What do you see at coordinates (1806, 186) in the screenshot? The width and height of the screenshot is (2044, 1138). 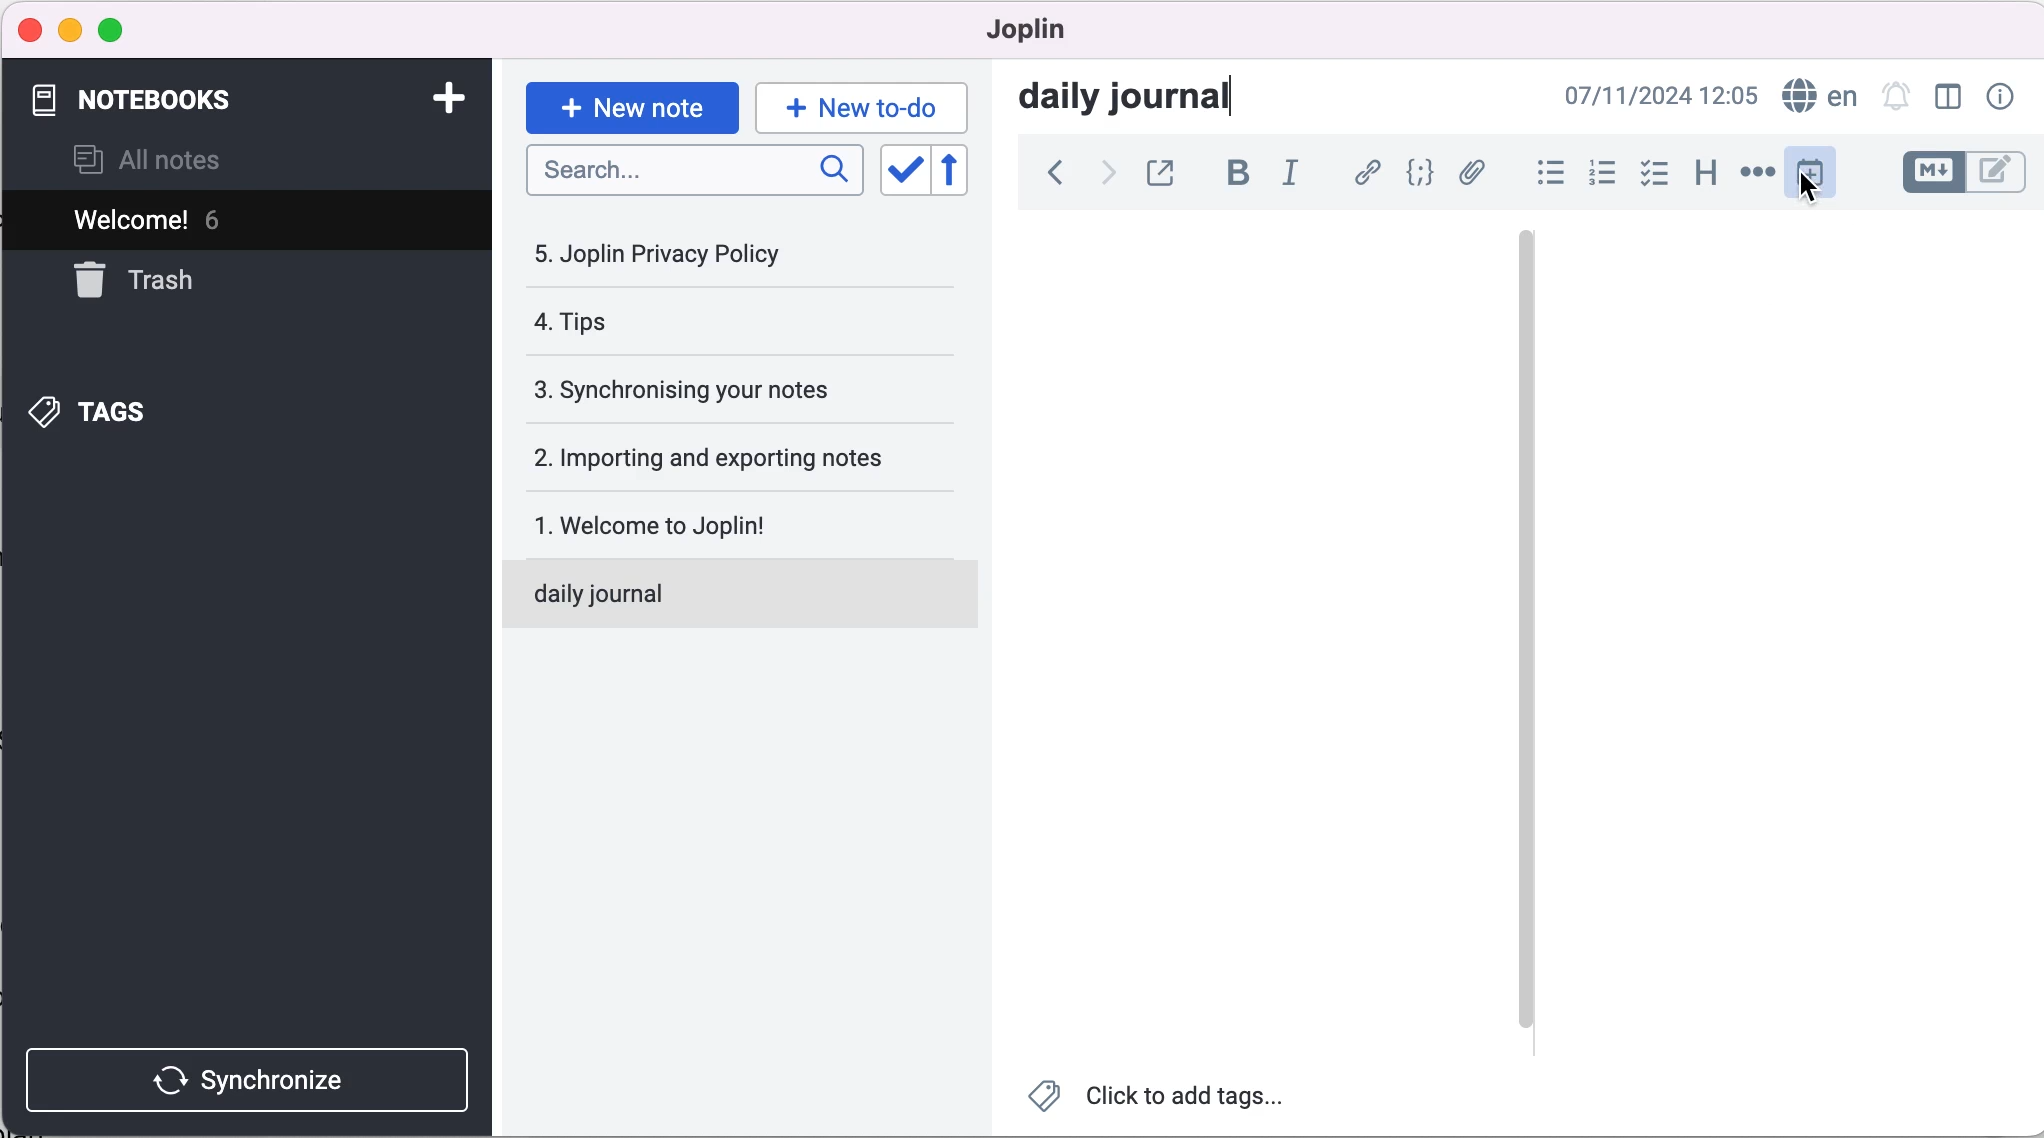 I see `cursor` at bounding box center [1806, 186].